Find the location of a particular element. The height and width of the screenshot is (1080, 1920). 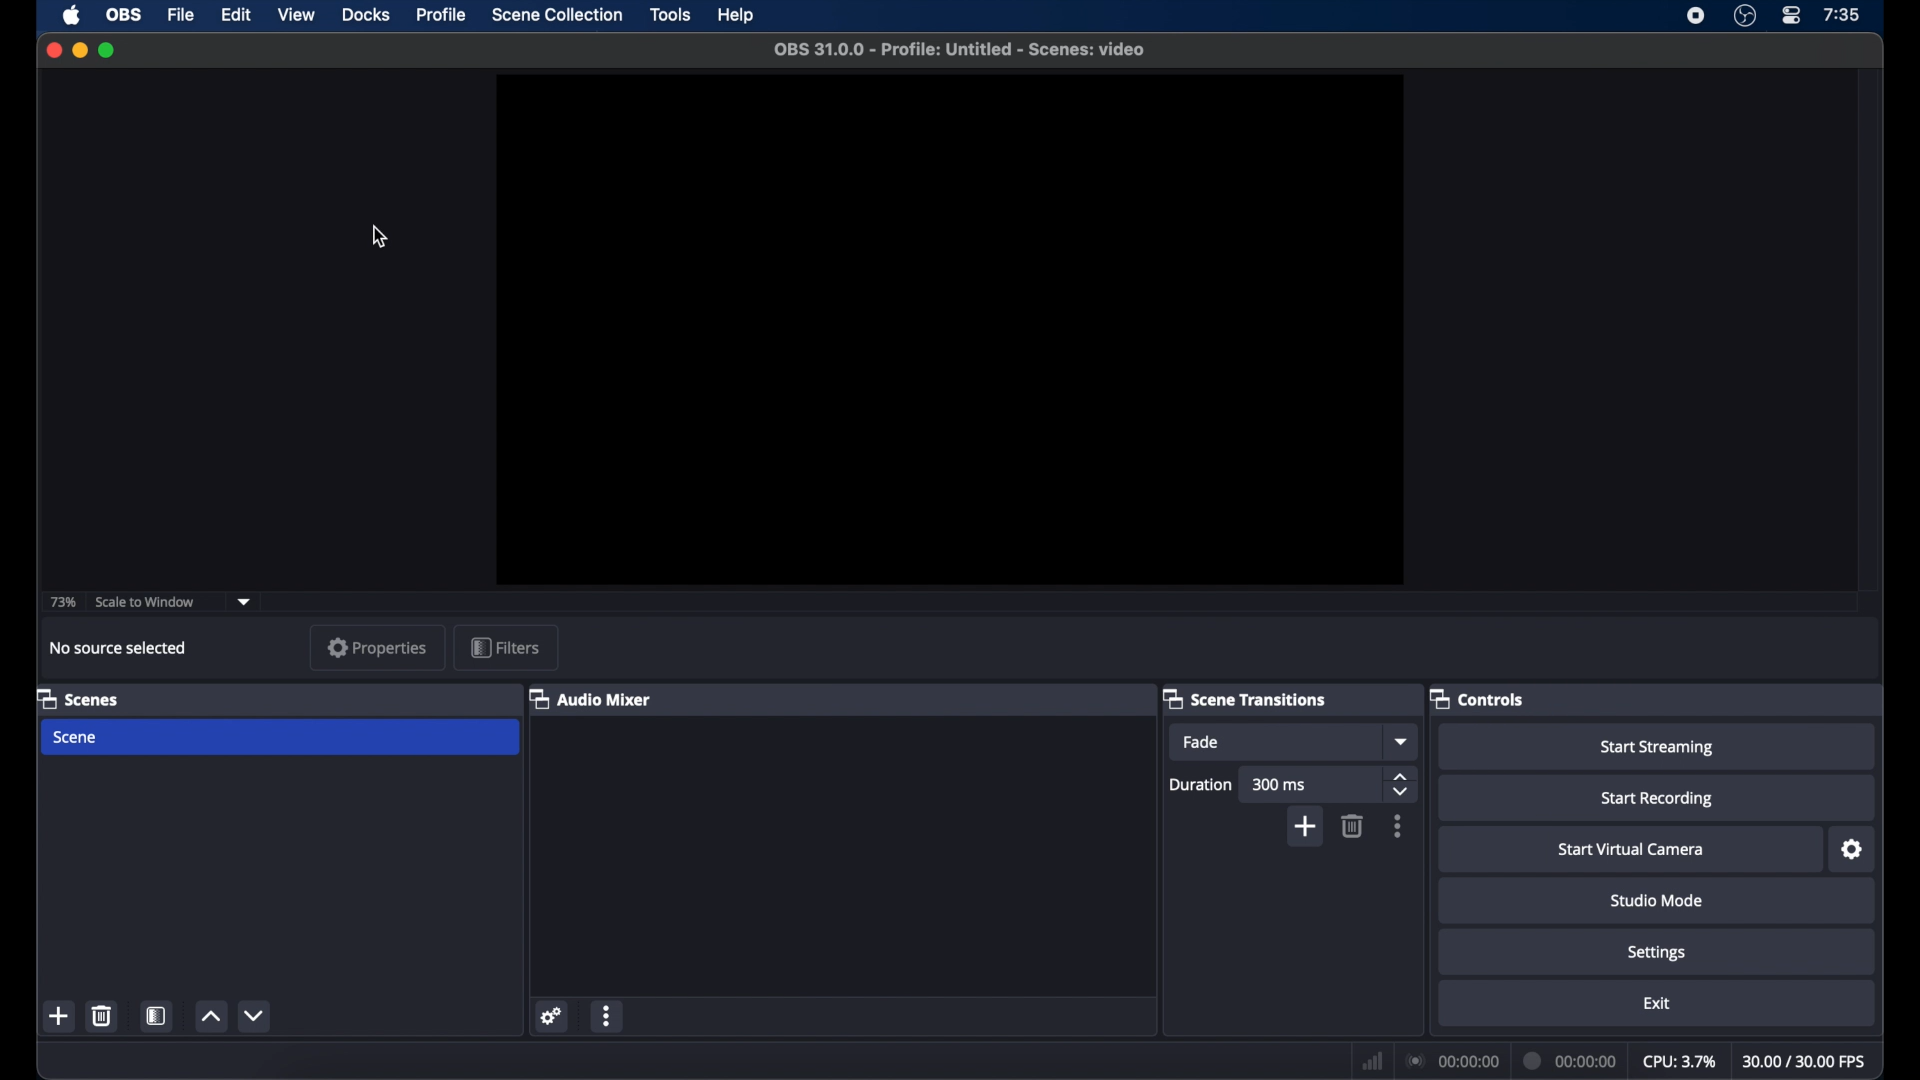

cursor is located at coordinates (380, 237).